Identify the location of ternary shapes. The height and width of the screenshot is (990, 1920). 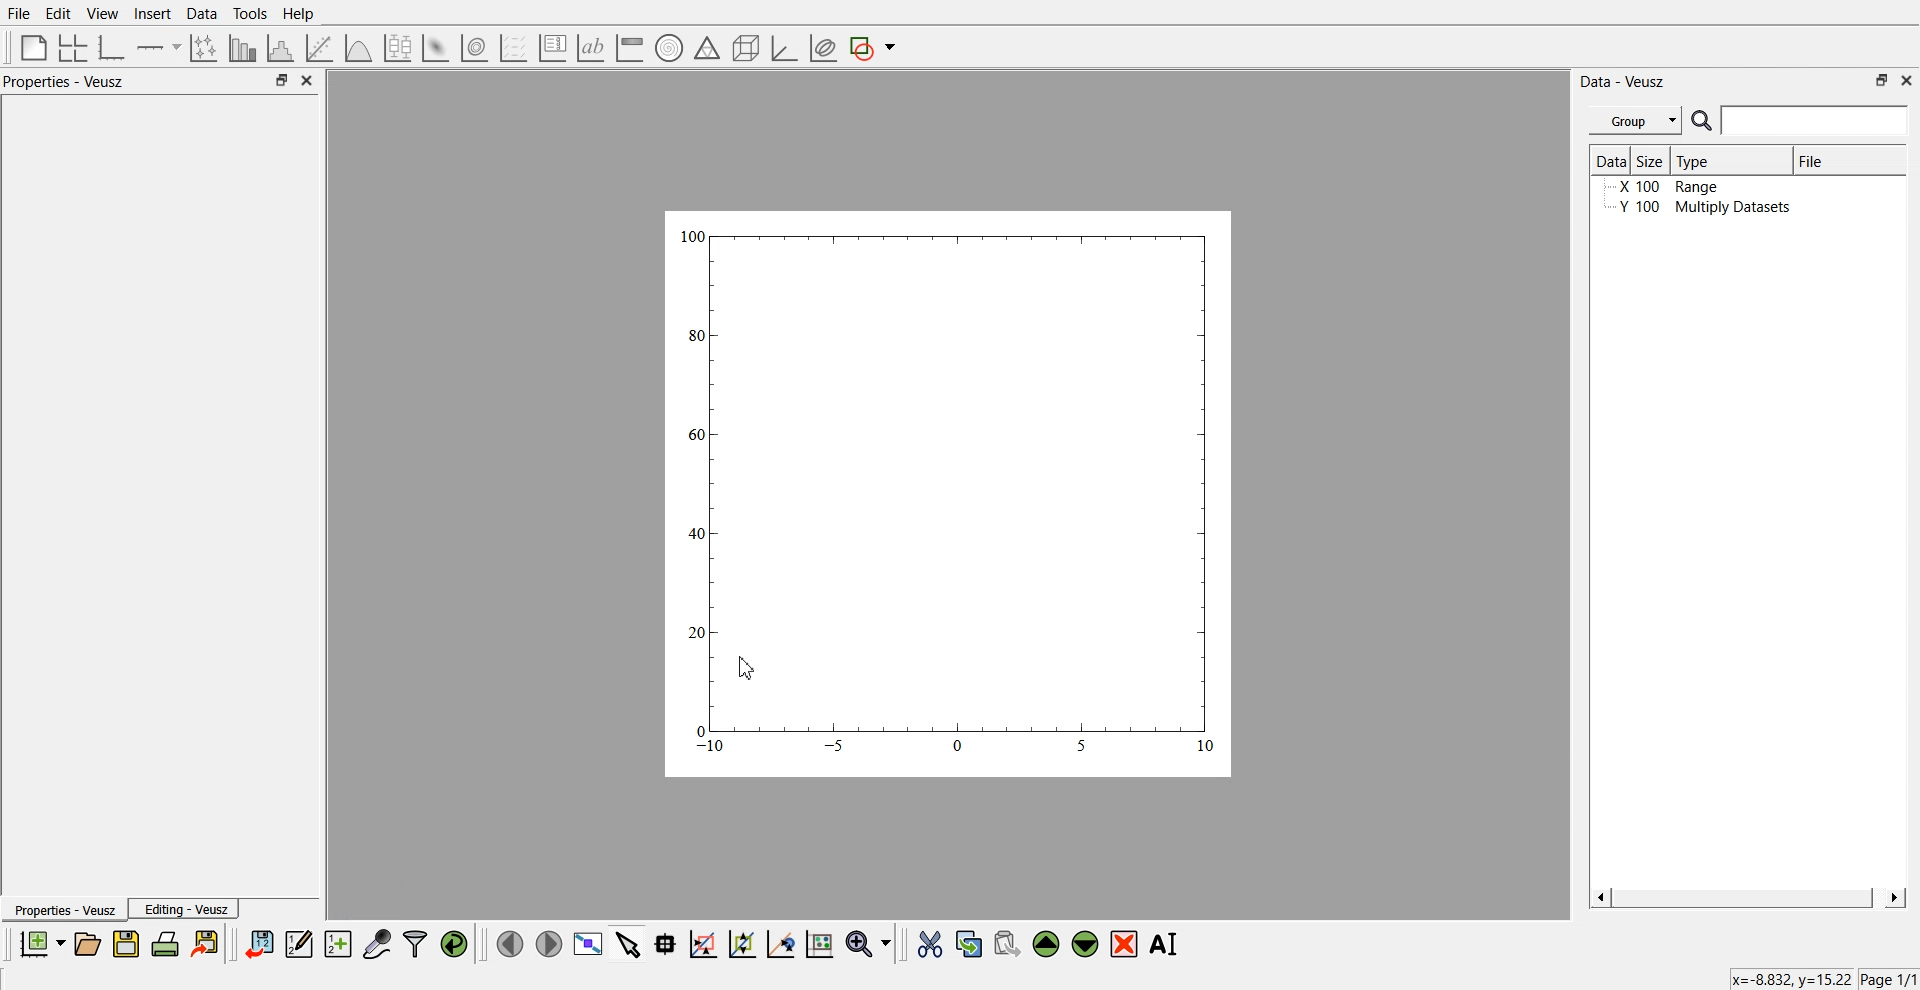
(704, 50).